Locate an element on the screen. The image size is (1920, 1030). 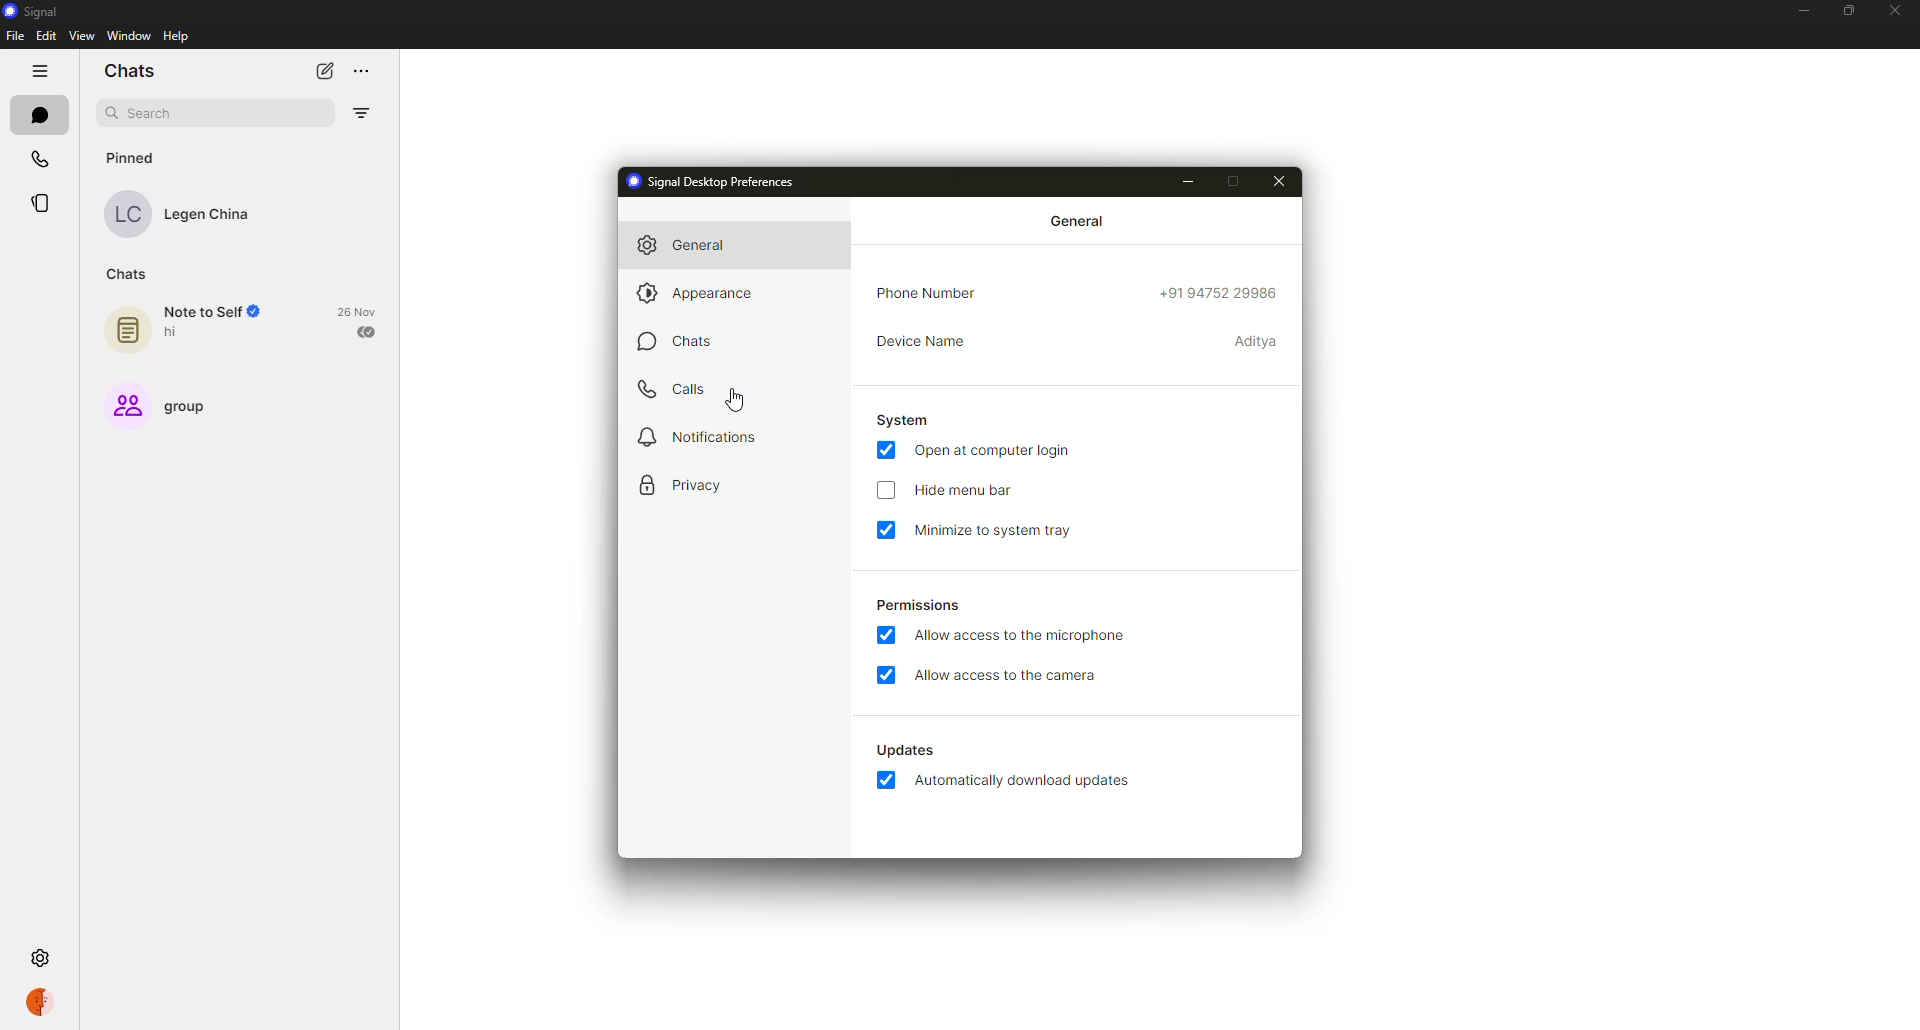
allow access to microphone is located at coordinates (1027, 633).